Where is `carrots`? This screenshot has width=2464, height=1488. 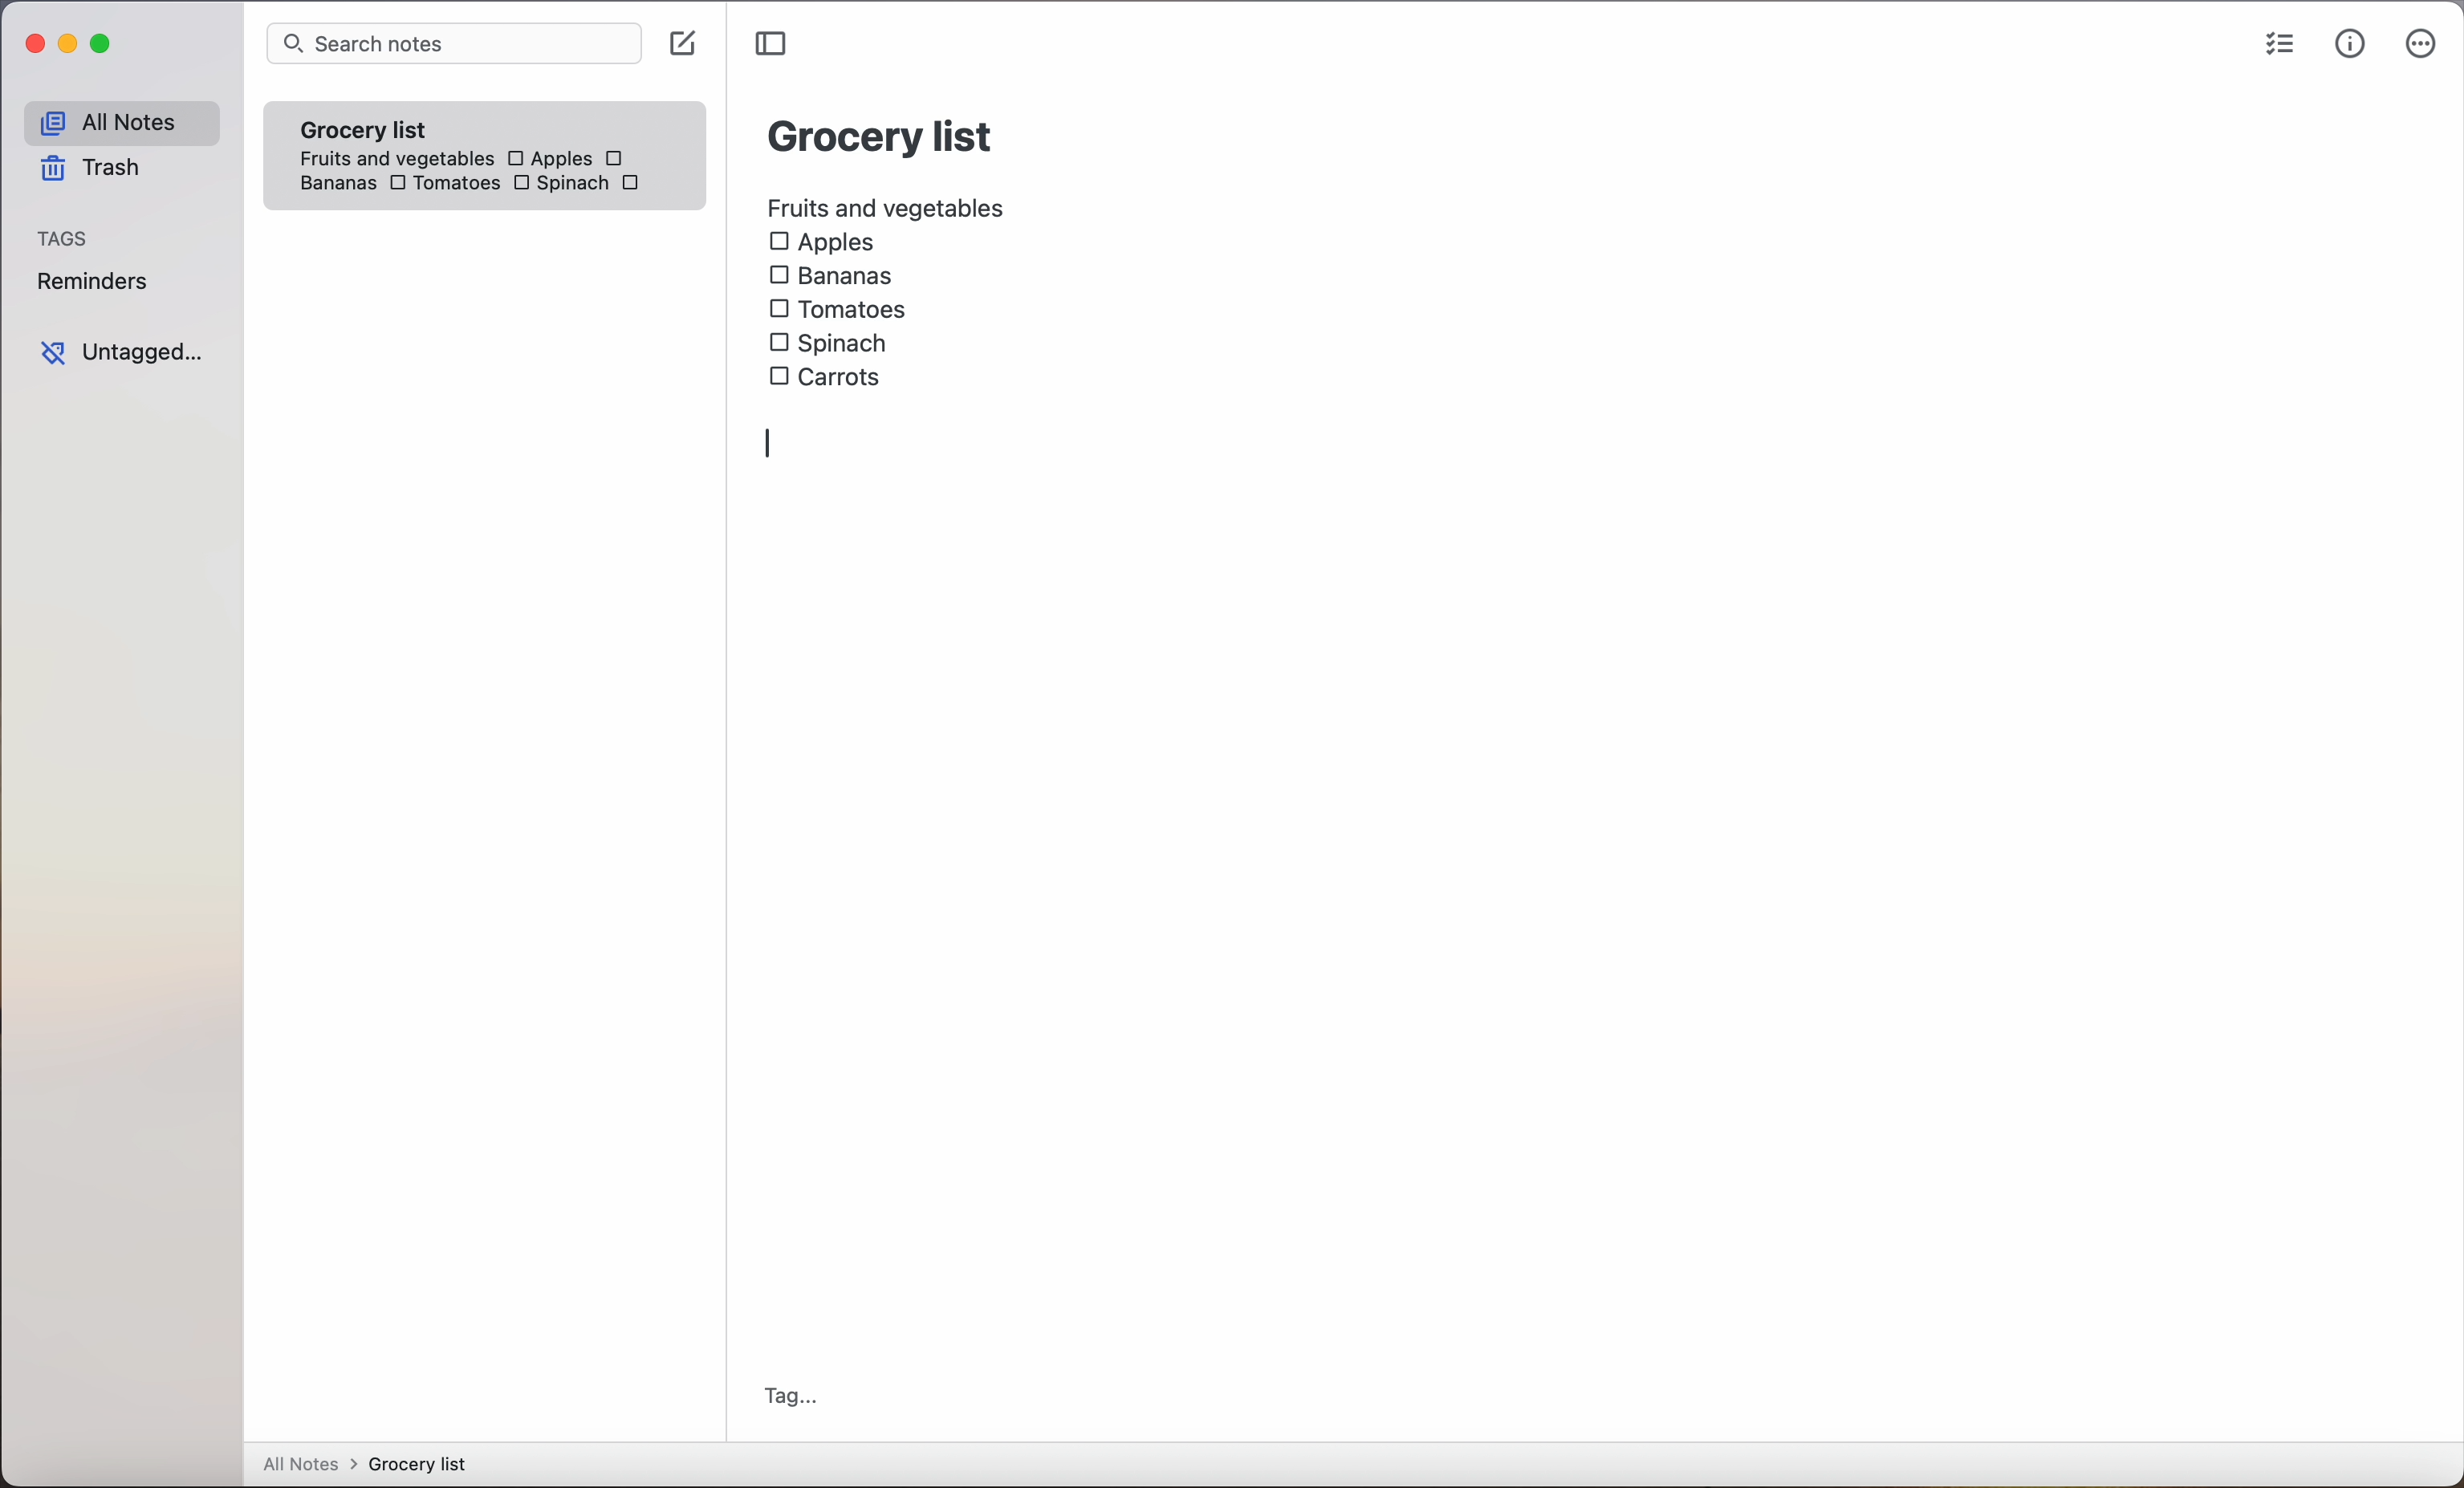 carrots is located at coordinates (636, 184).